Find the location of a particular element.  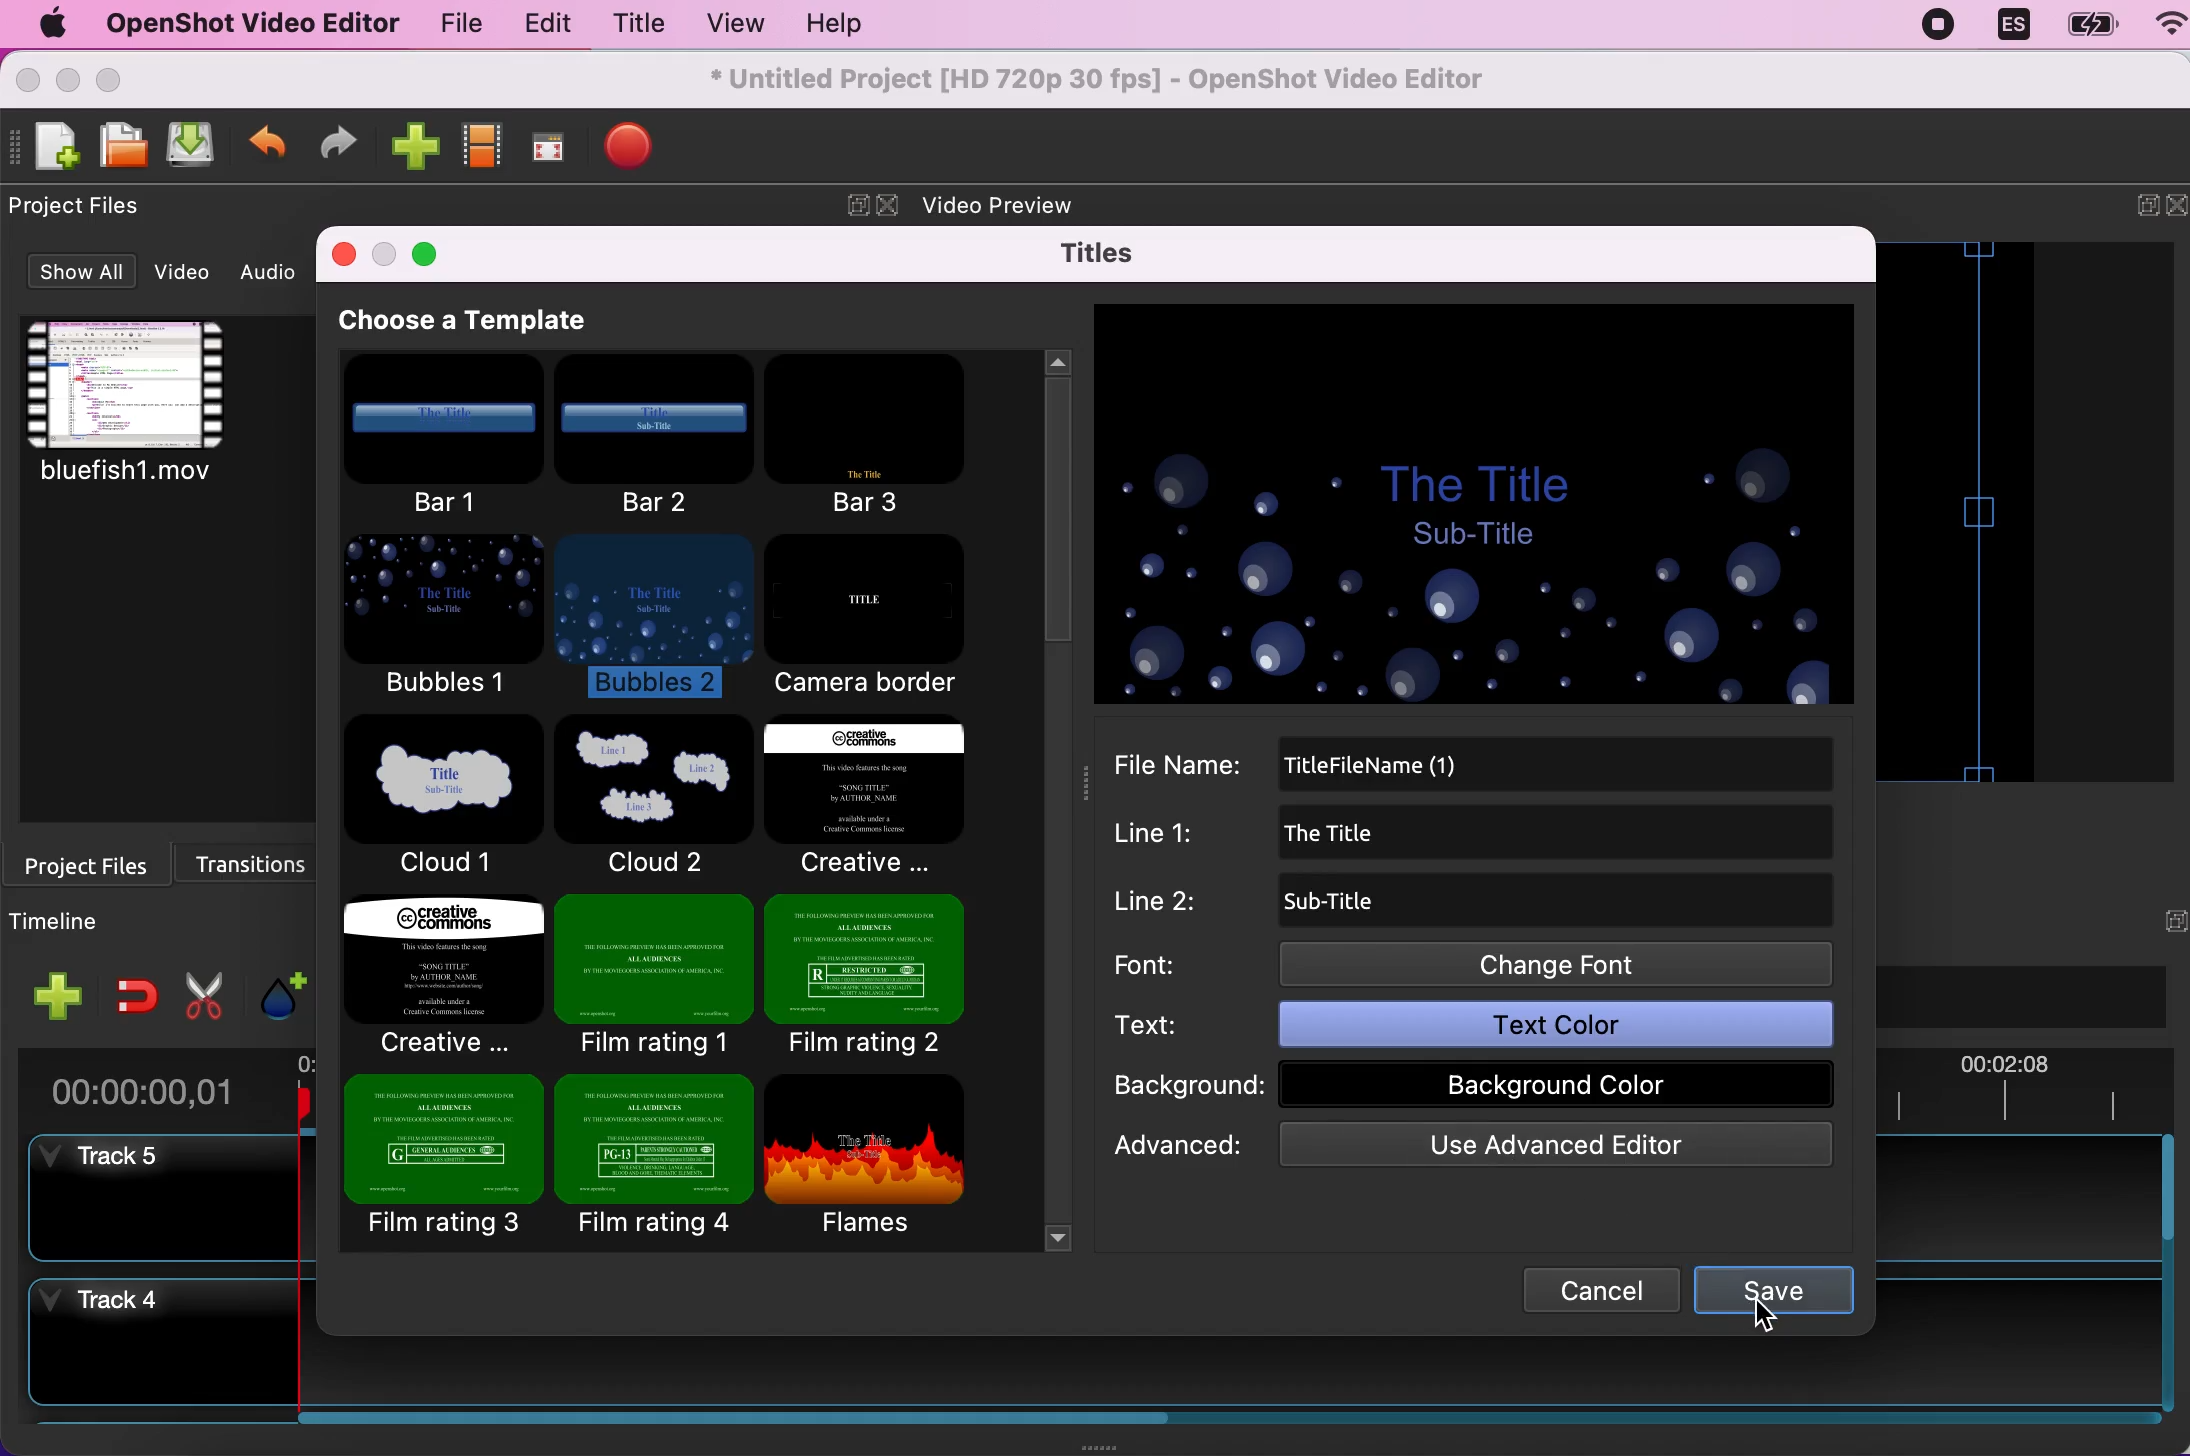

text: is located at coordinates (1173, 1025).